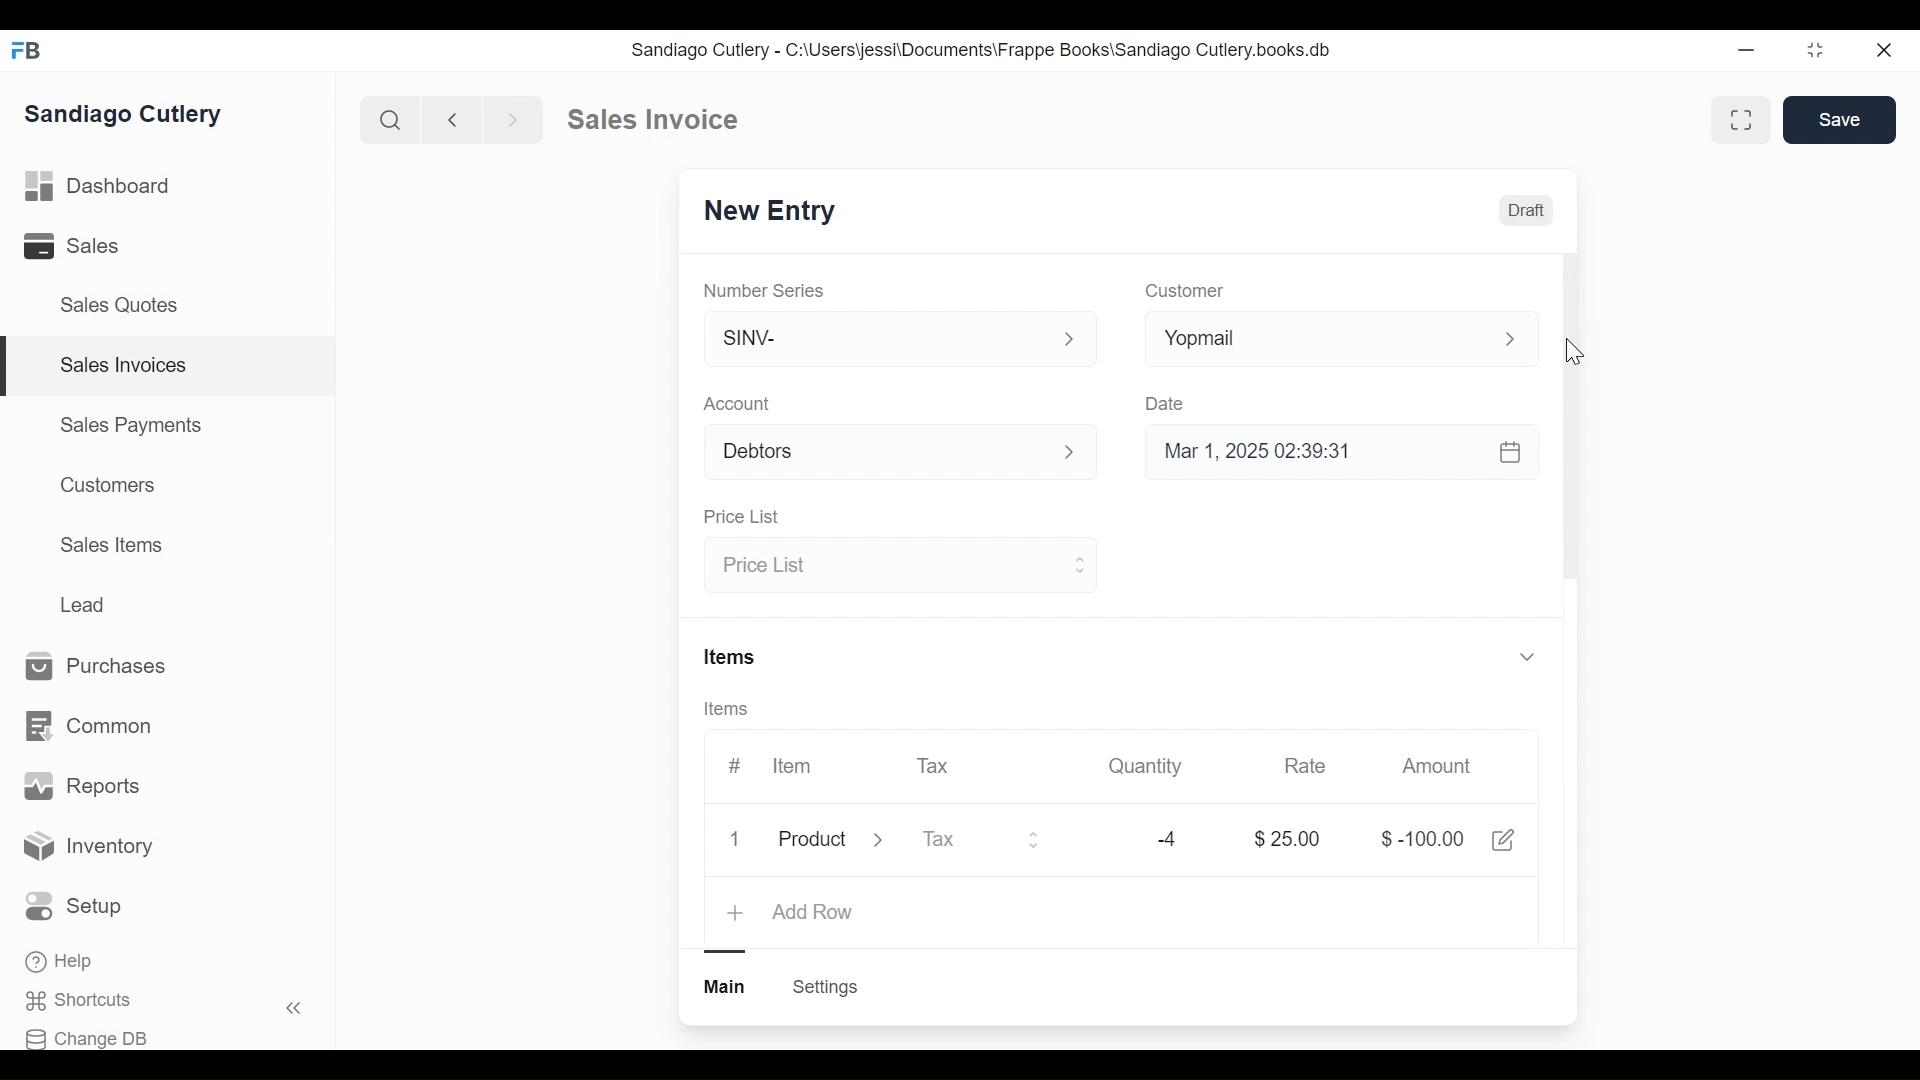 Image resolution: width=1920 pixels, height=1080 pixels. What do you see at coordinates (68, 245) in the screenshot?
I see ` Sales` at bounding box center [68, 245].